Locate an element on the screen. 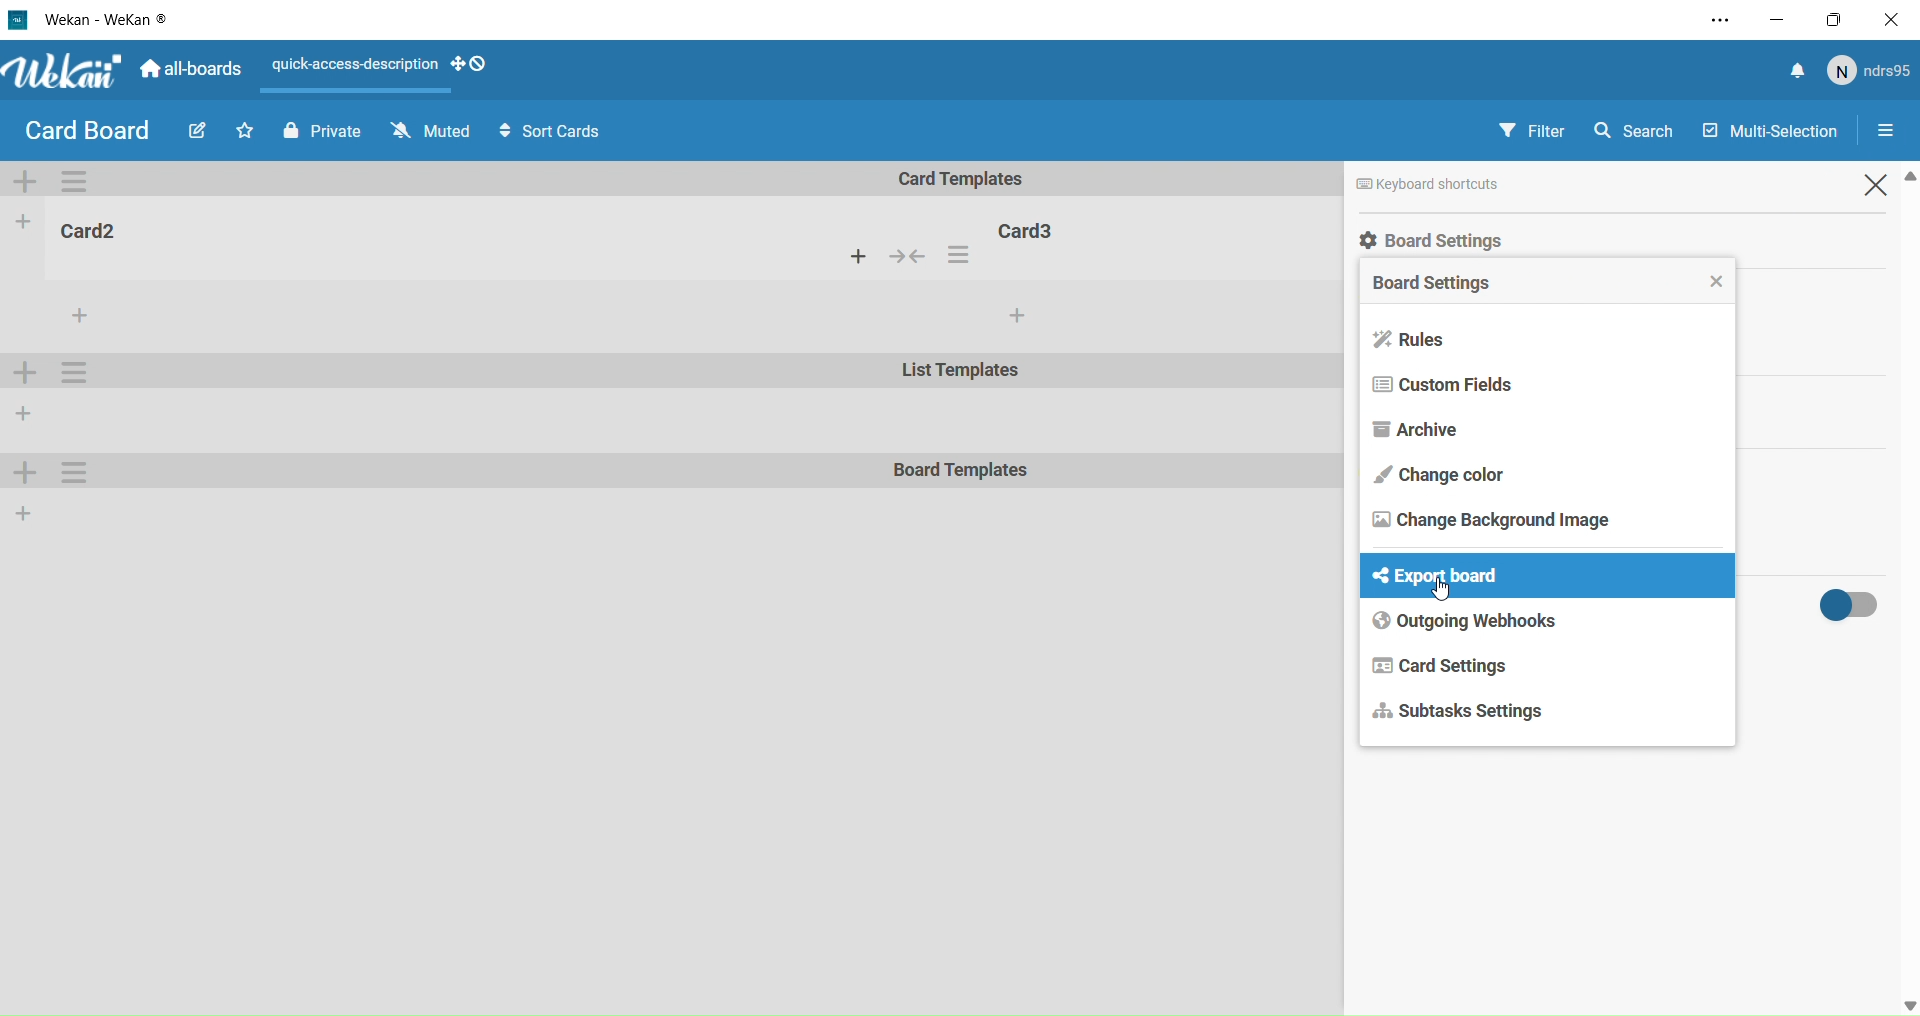 Image resolution: width=1920 pixels, height=1016 pixels. Card settings is located at coordinates (1448, 666).